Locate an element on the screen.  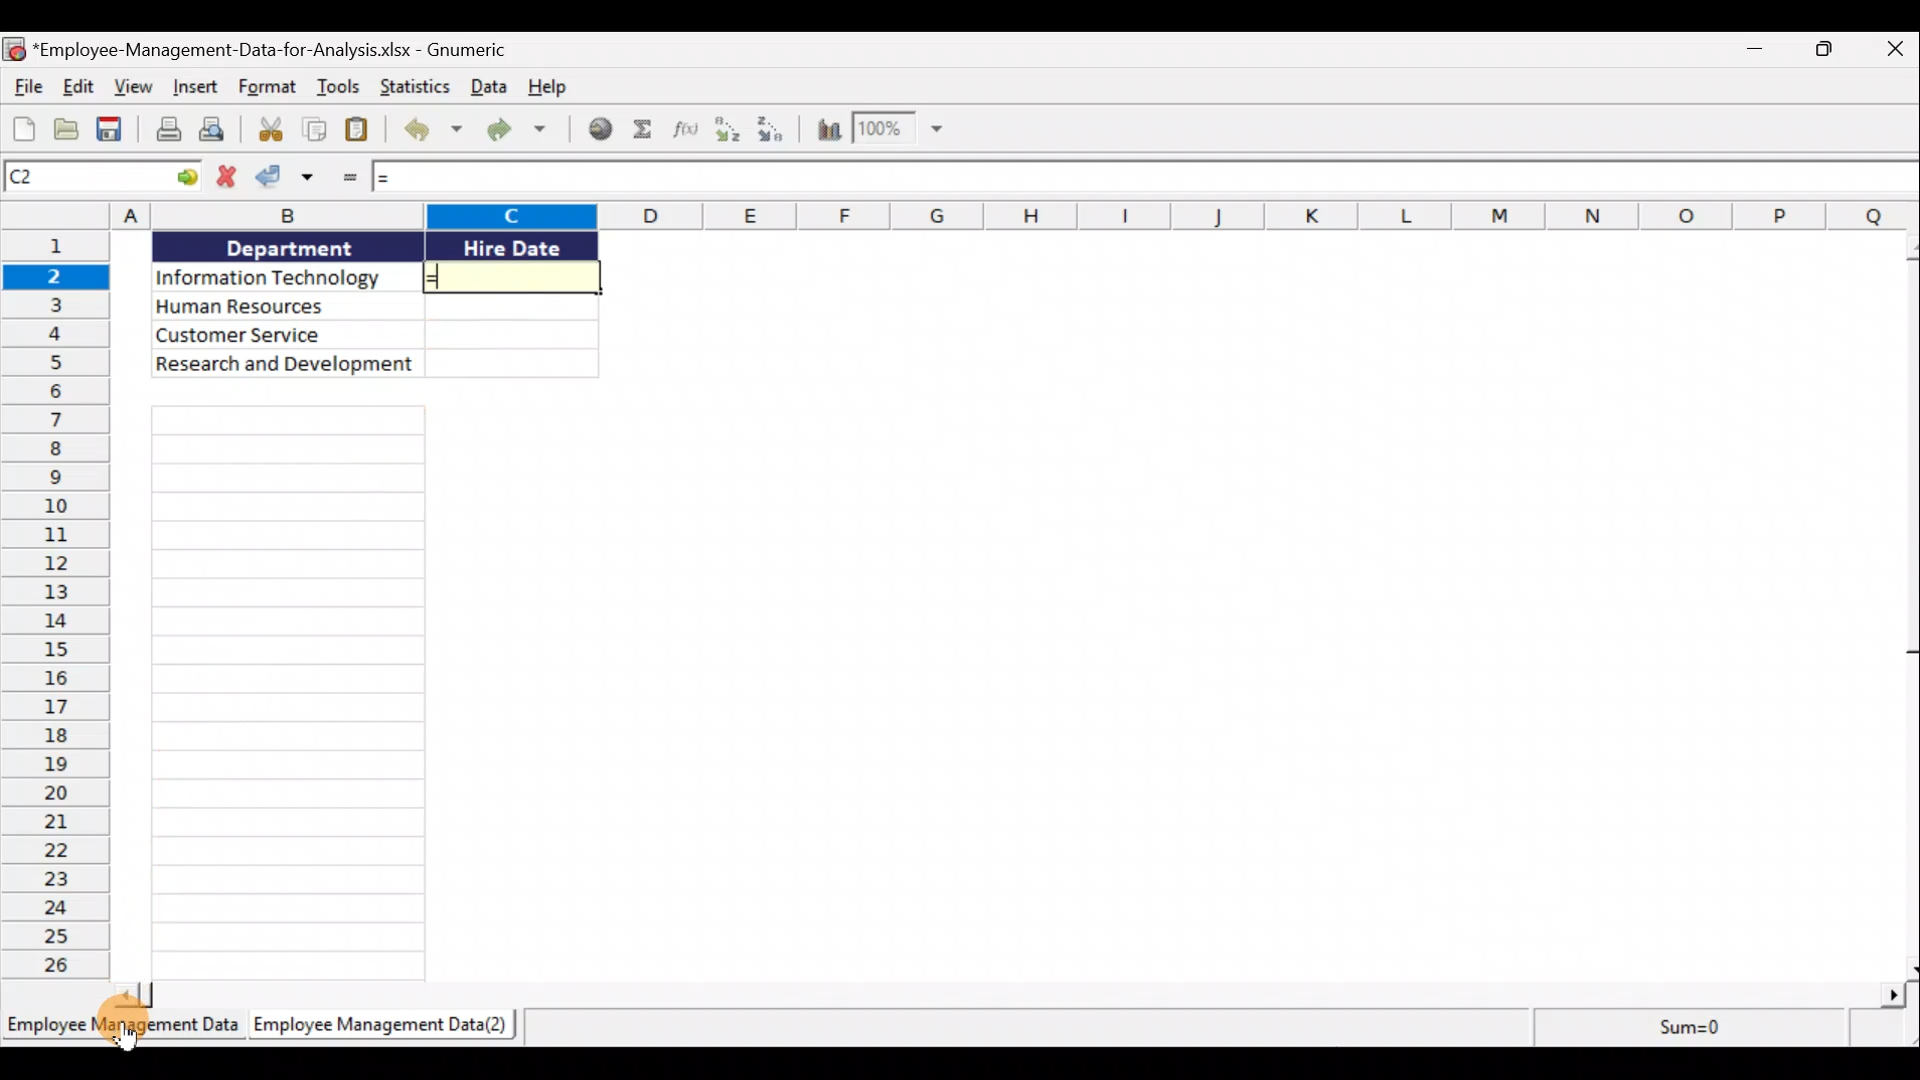
Open a file is located at coordinates (67, 130).